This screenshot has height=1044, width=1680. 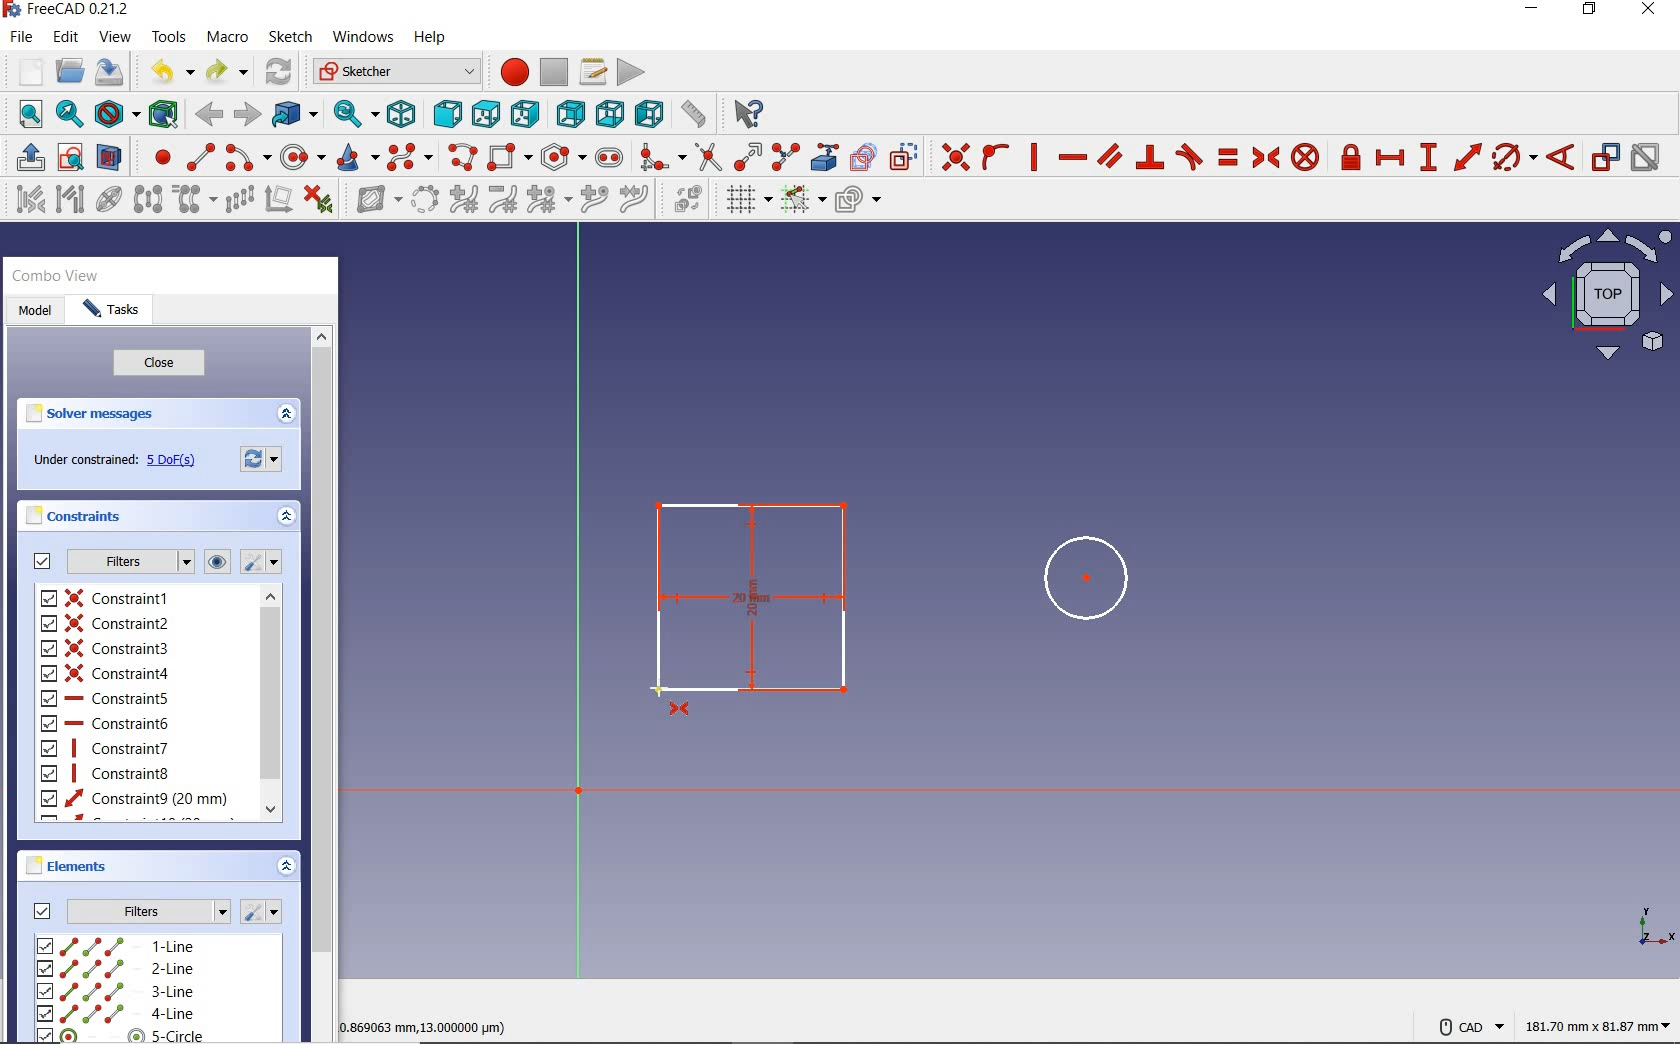 I want to click on constraint7, so click(x=106, y=748).